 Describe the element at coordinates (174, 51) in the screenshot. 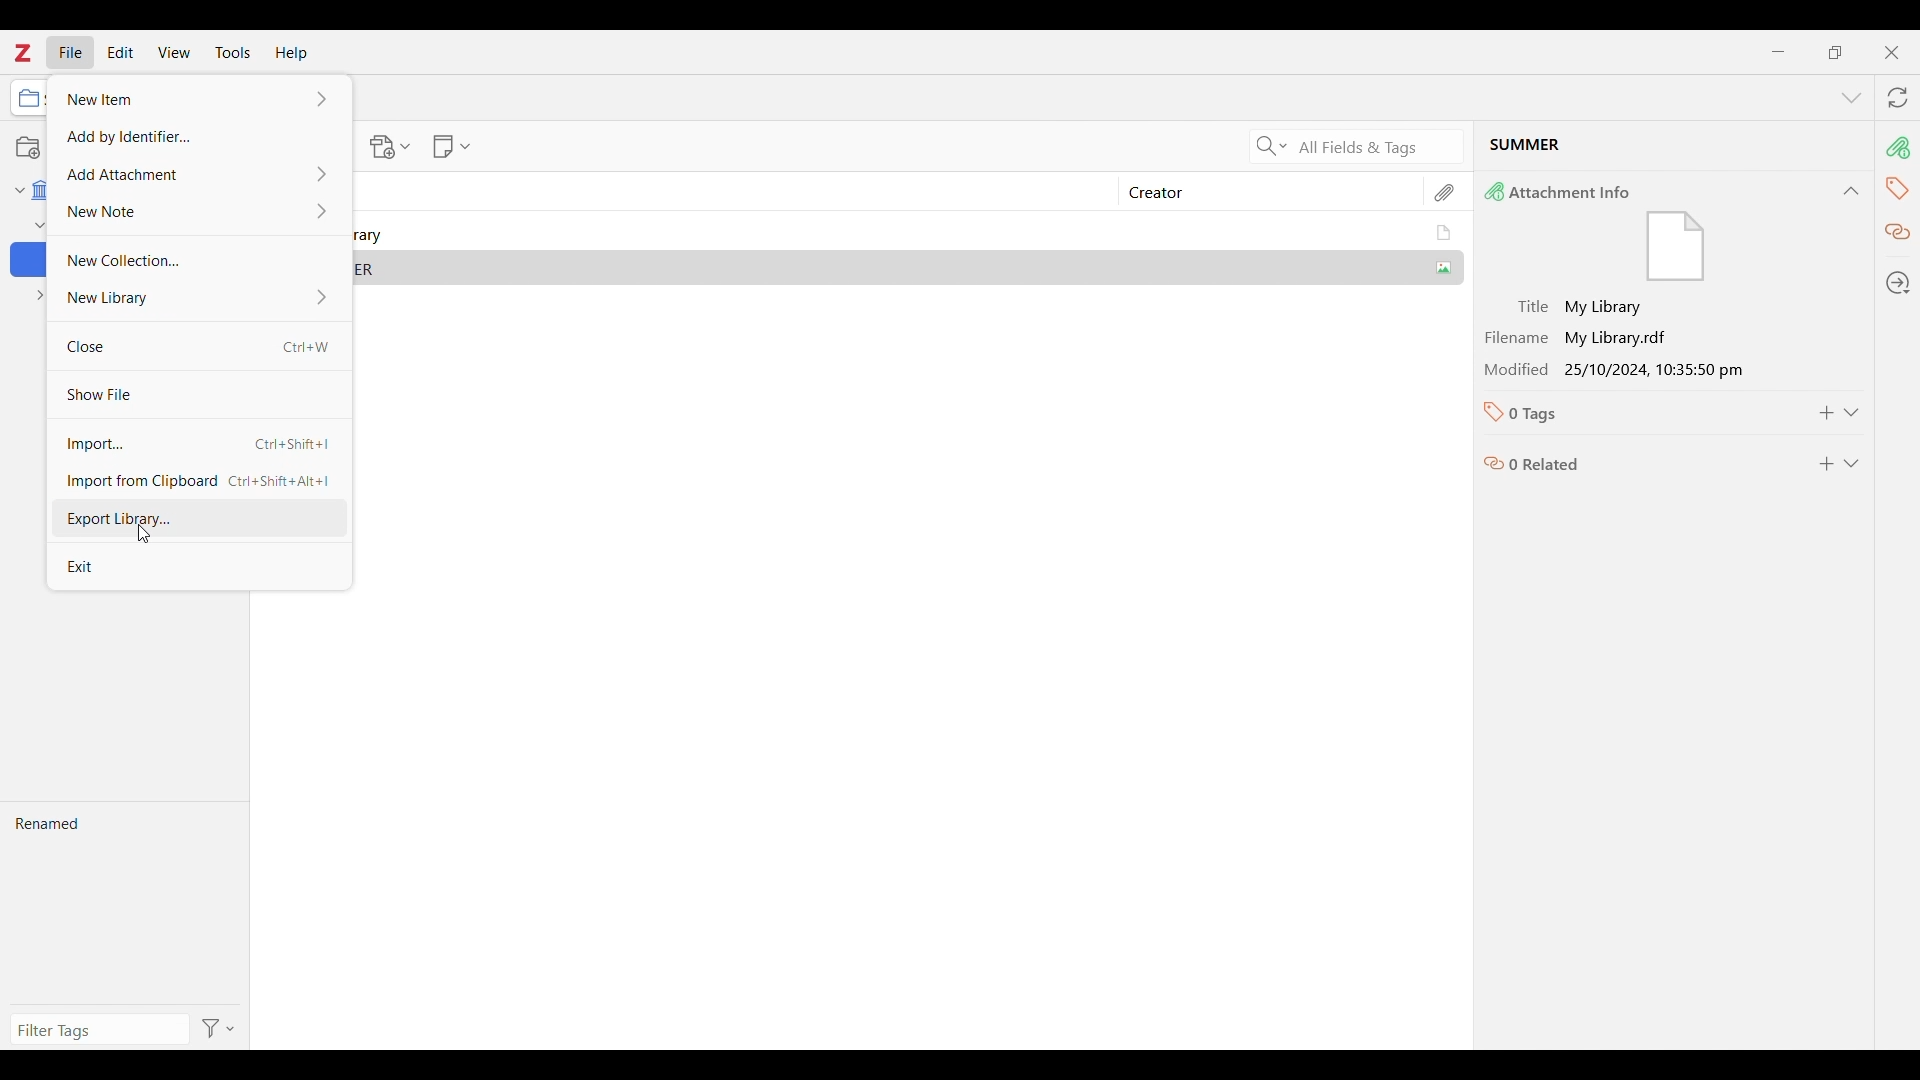

I see `View menu` at that location.